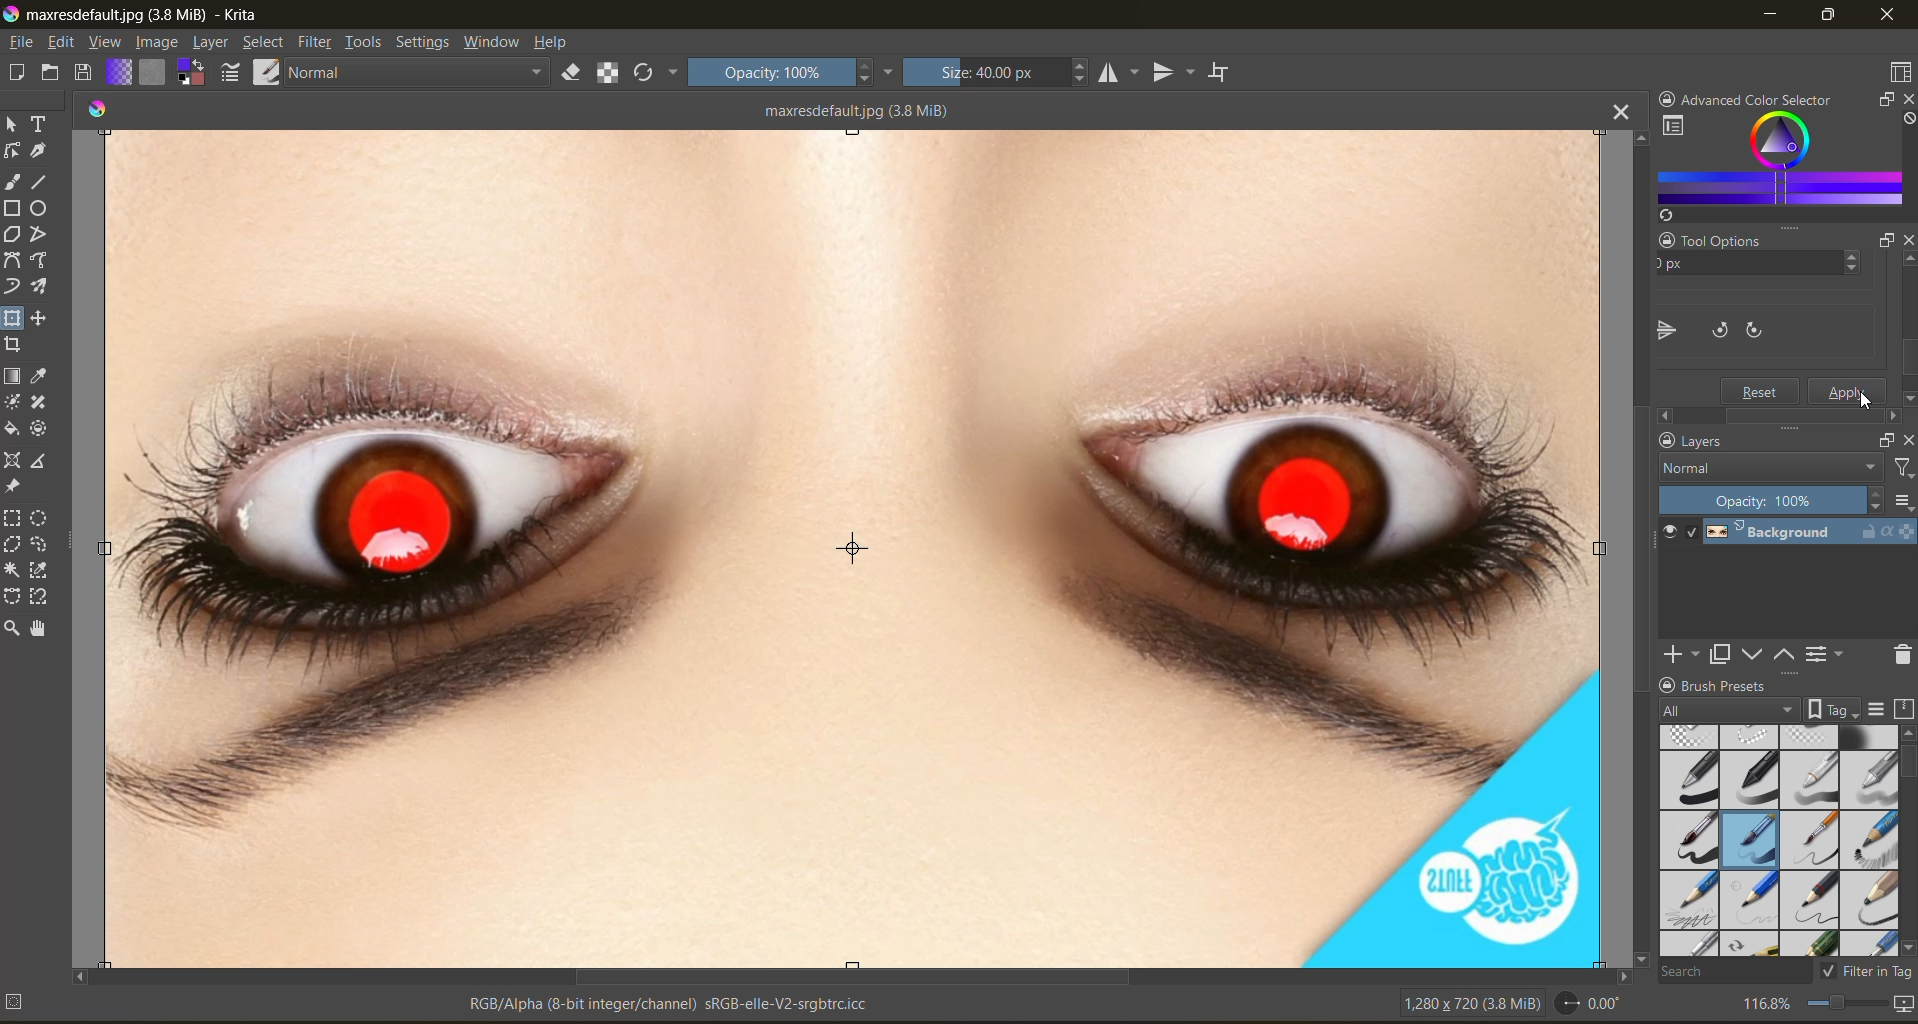  Describe the element at coordinates (16, 345) in the screenshot. I see `tool` at that location.